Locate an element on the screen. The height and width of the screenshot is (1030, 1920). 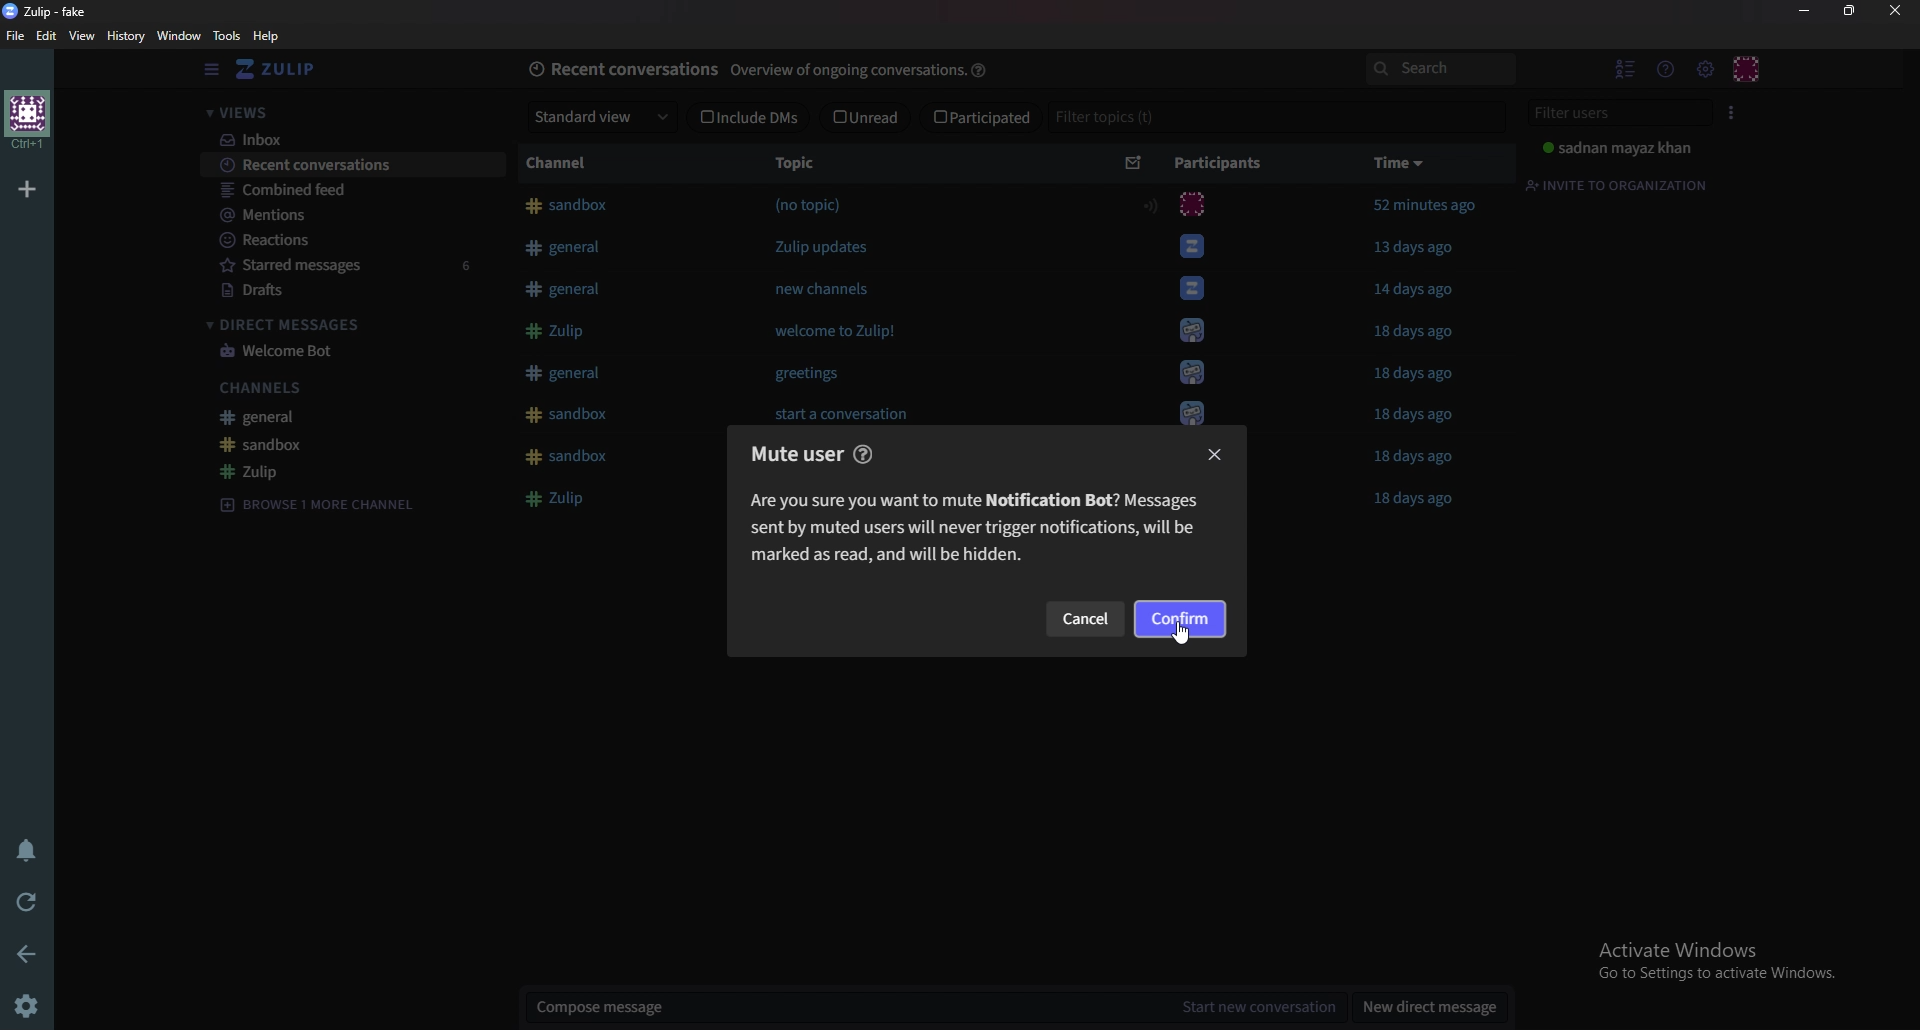
Tools is located at coordinates (229, 36).